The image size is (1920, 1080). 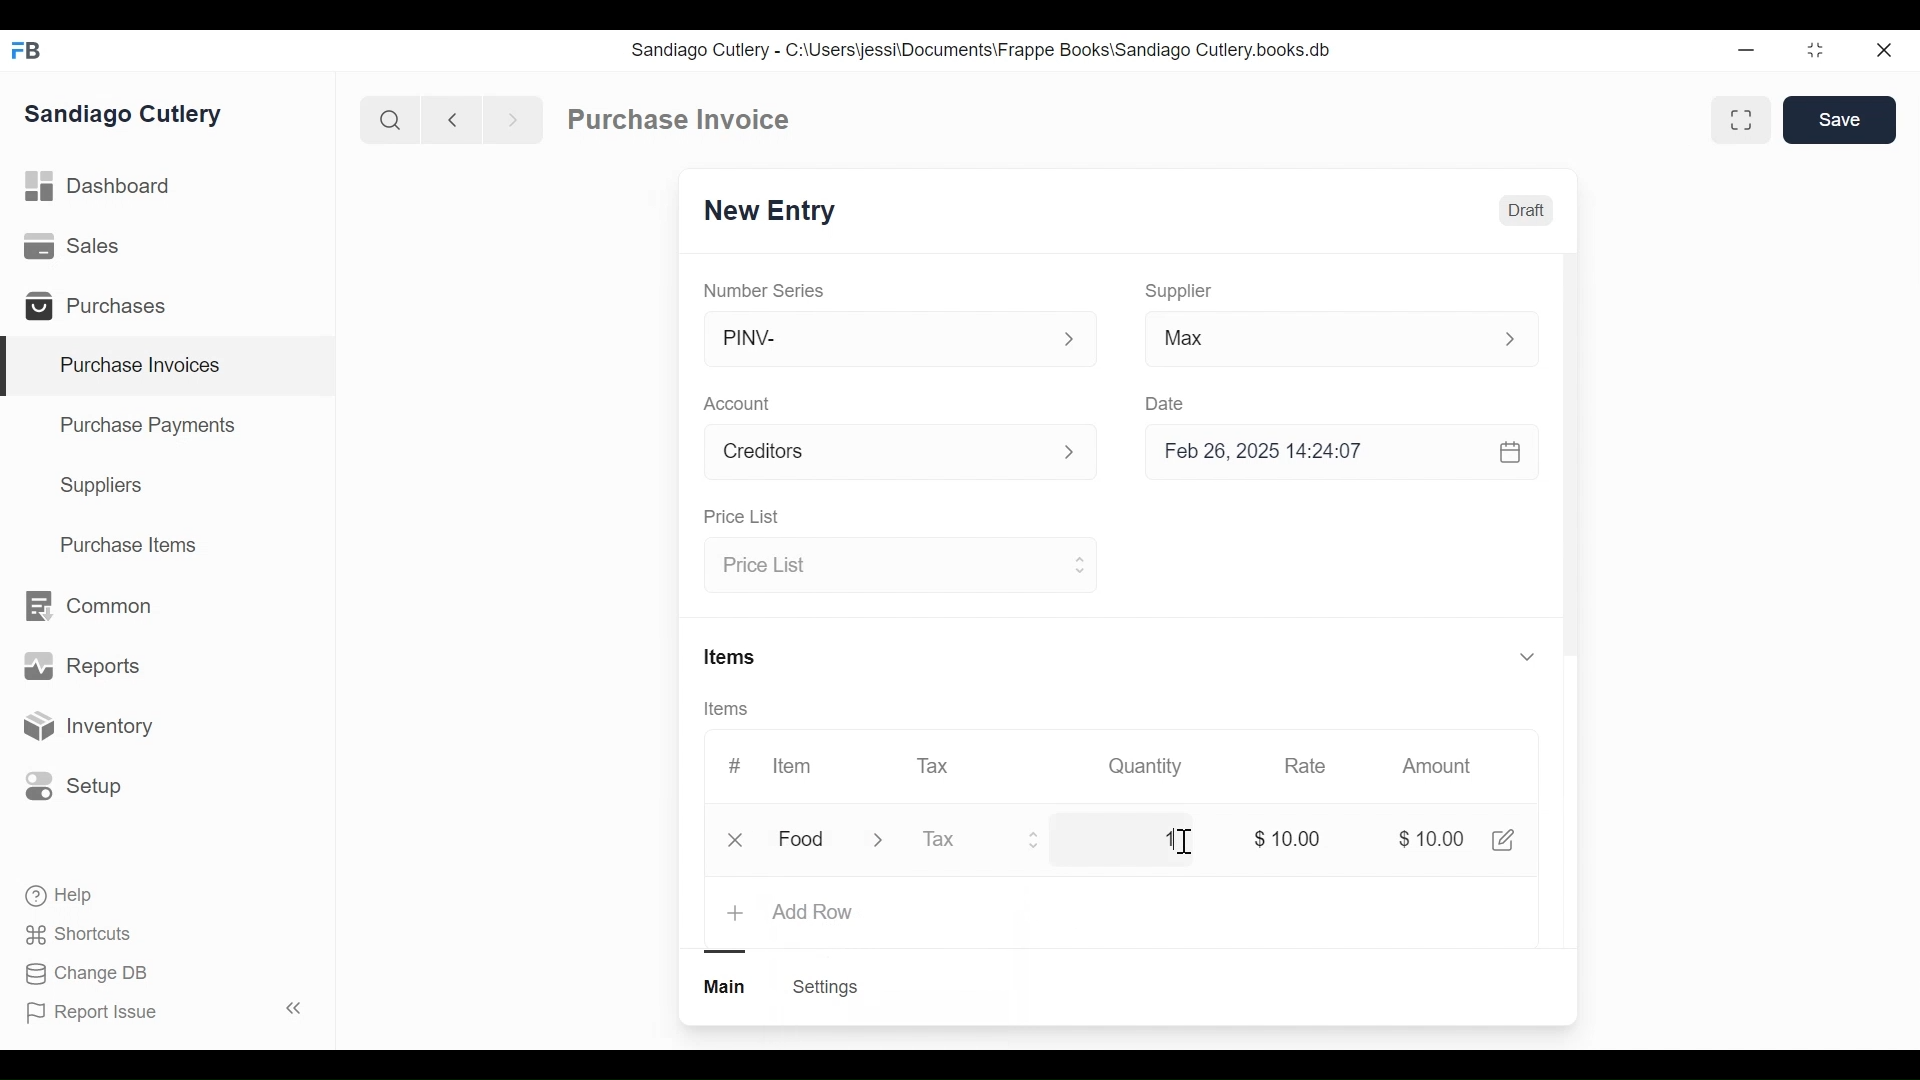 I want to click on Tax, so click(x=936, y=764).